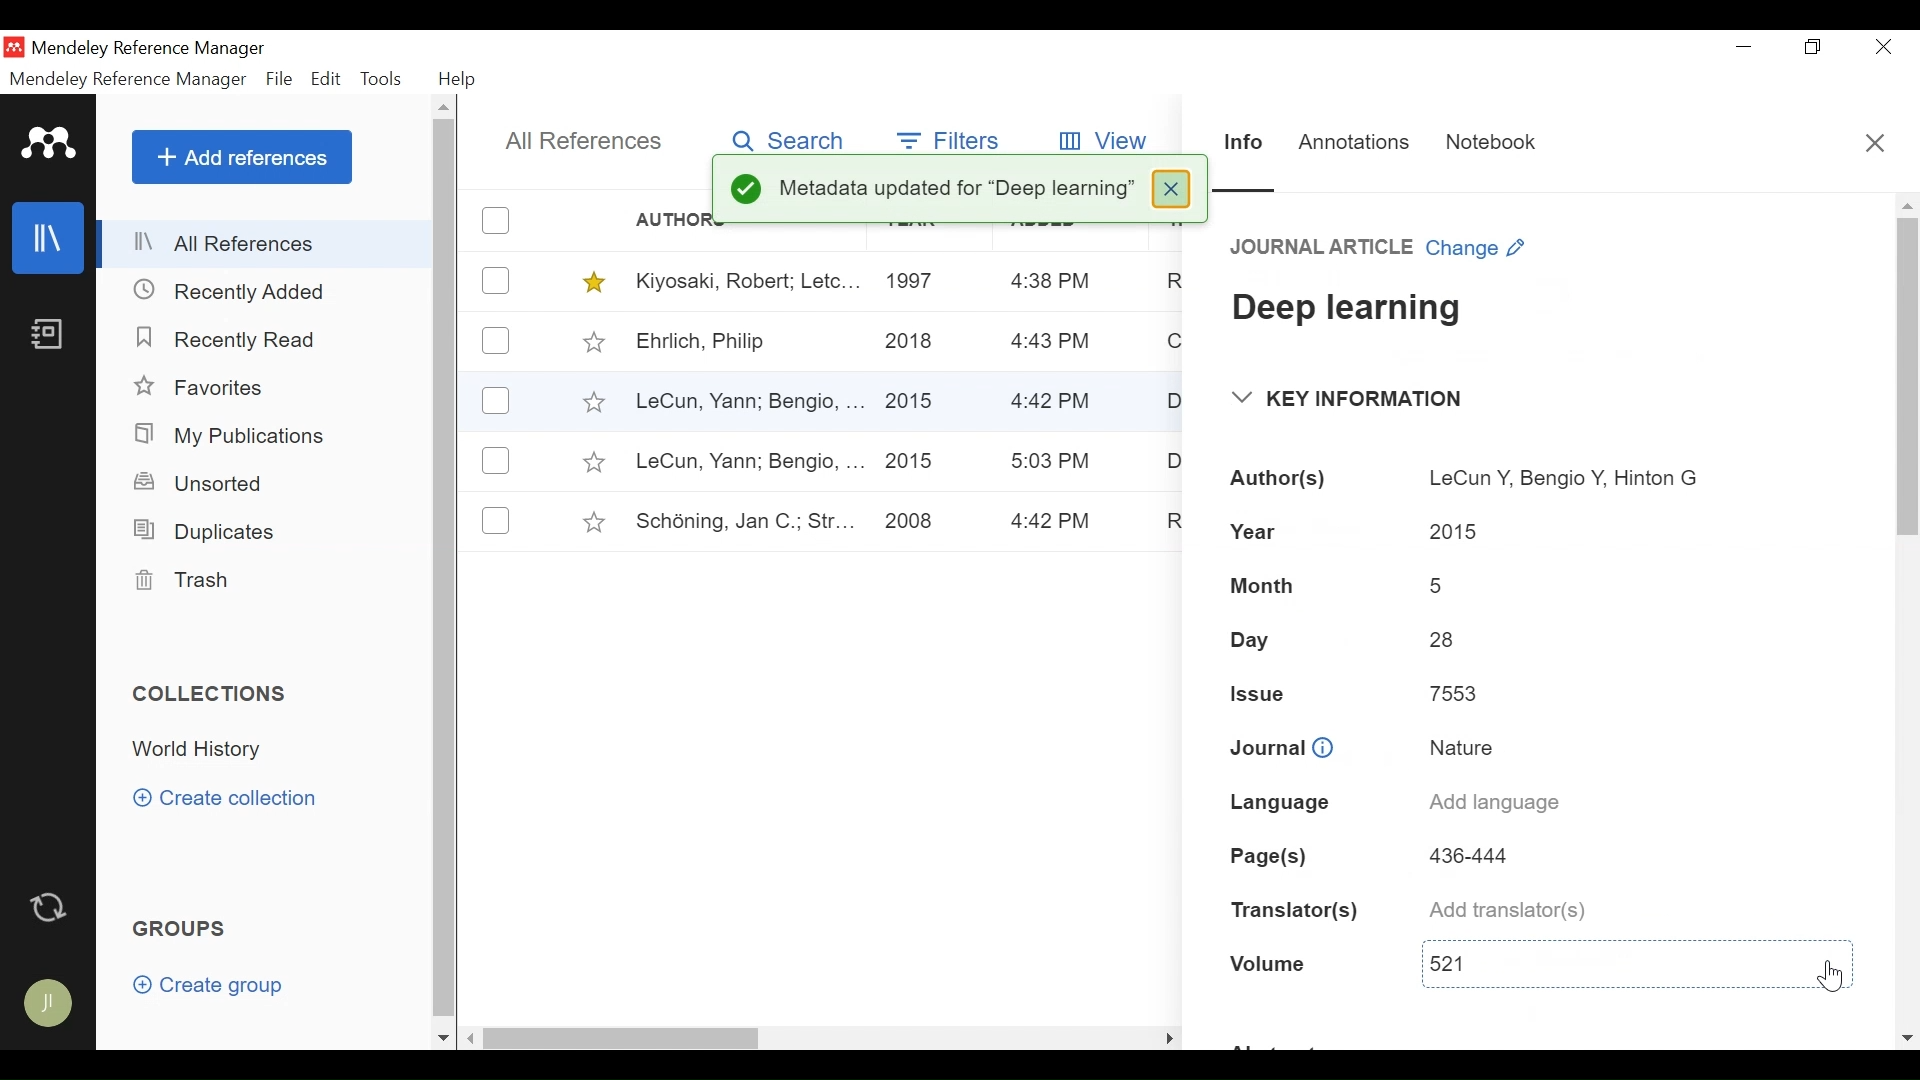 This screenshot has height=1080, width=1920. I want to click on Month, so click(1262, 586).